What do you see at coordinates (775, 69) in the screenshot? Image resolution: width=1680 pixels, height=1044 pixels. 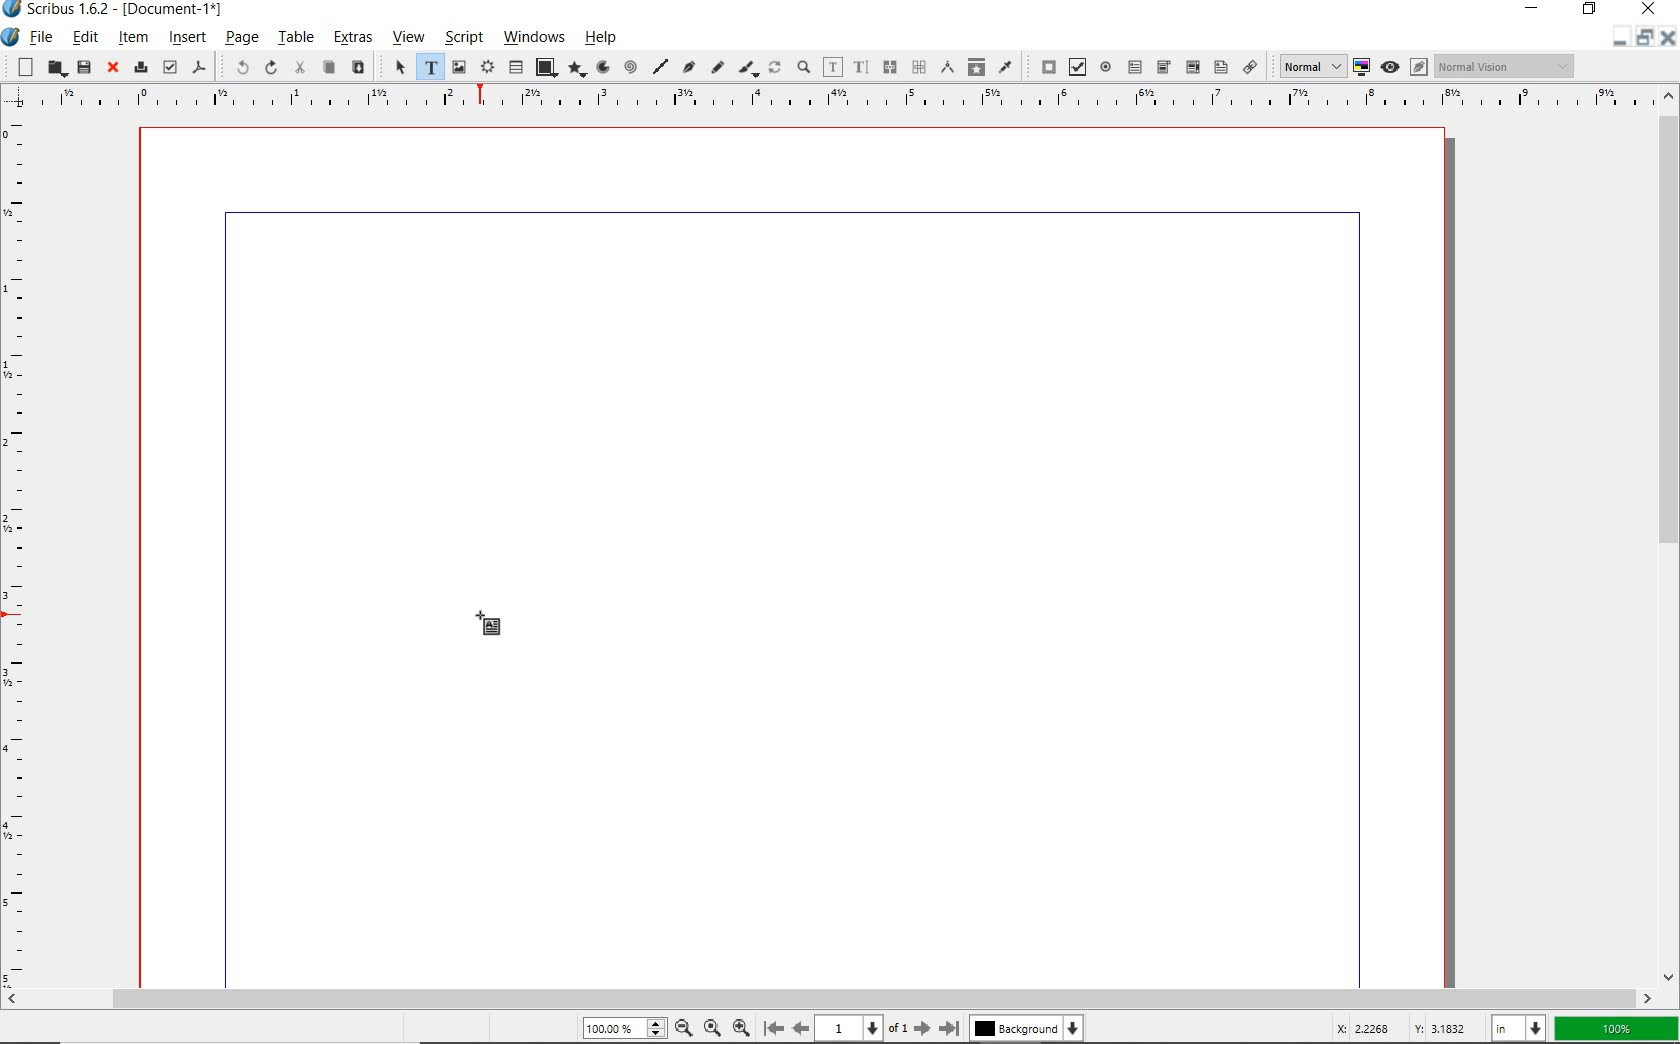 I see `rotate item` at bounding box center [775, 69].